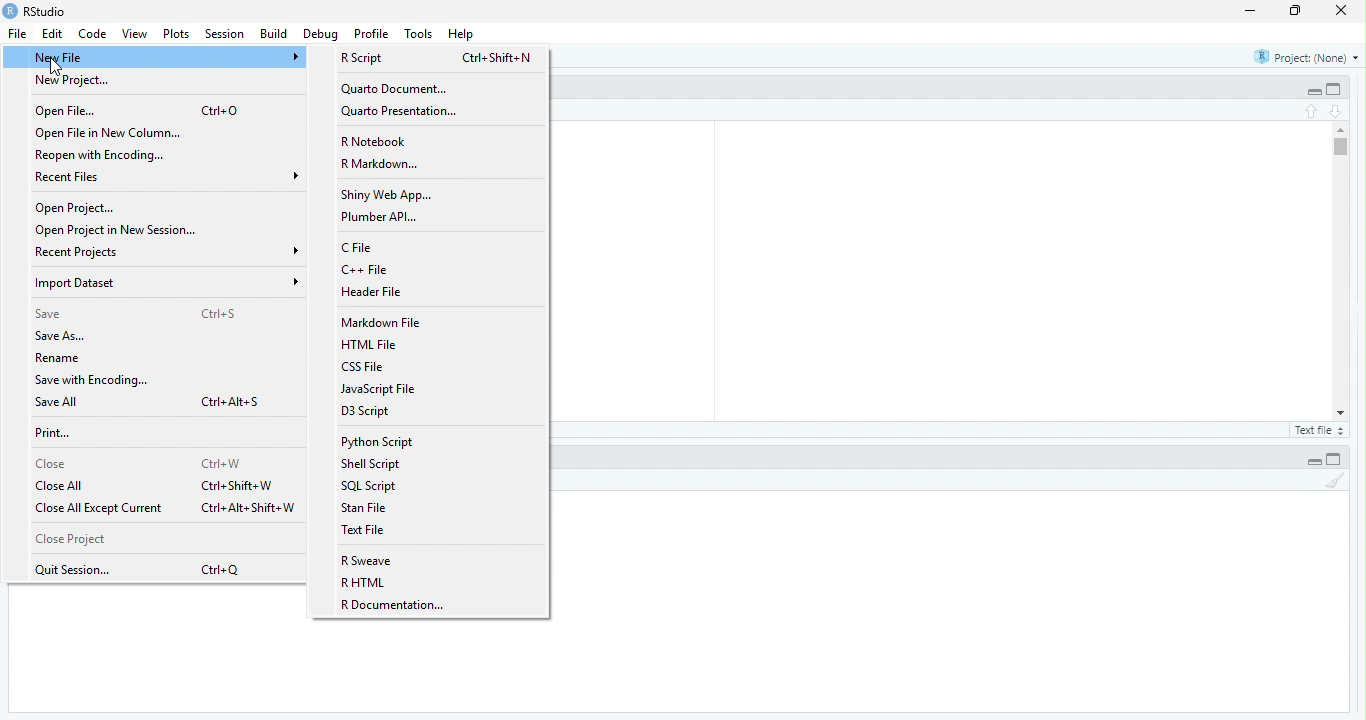 The height and width of the screenshot is (720, 1366). I want to click on Shiny Web App., so click(387, 195).